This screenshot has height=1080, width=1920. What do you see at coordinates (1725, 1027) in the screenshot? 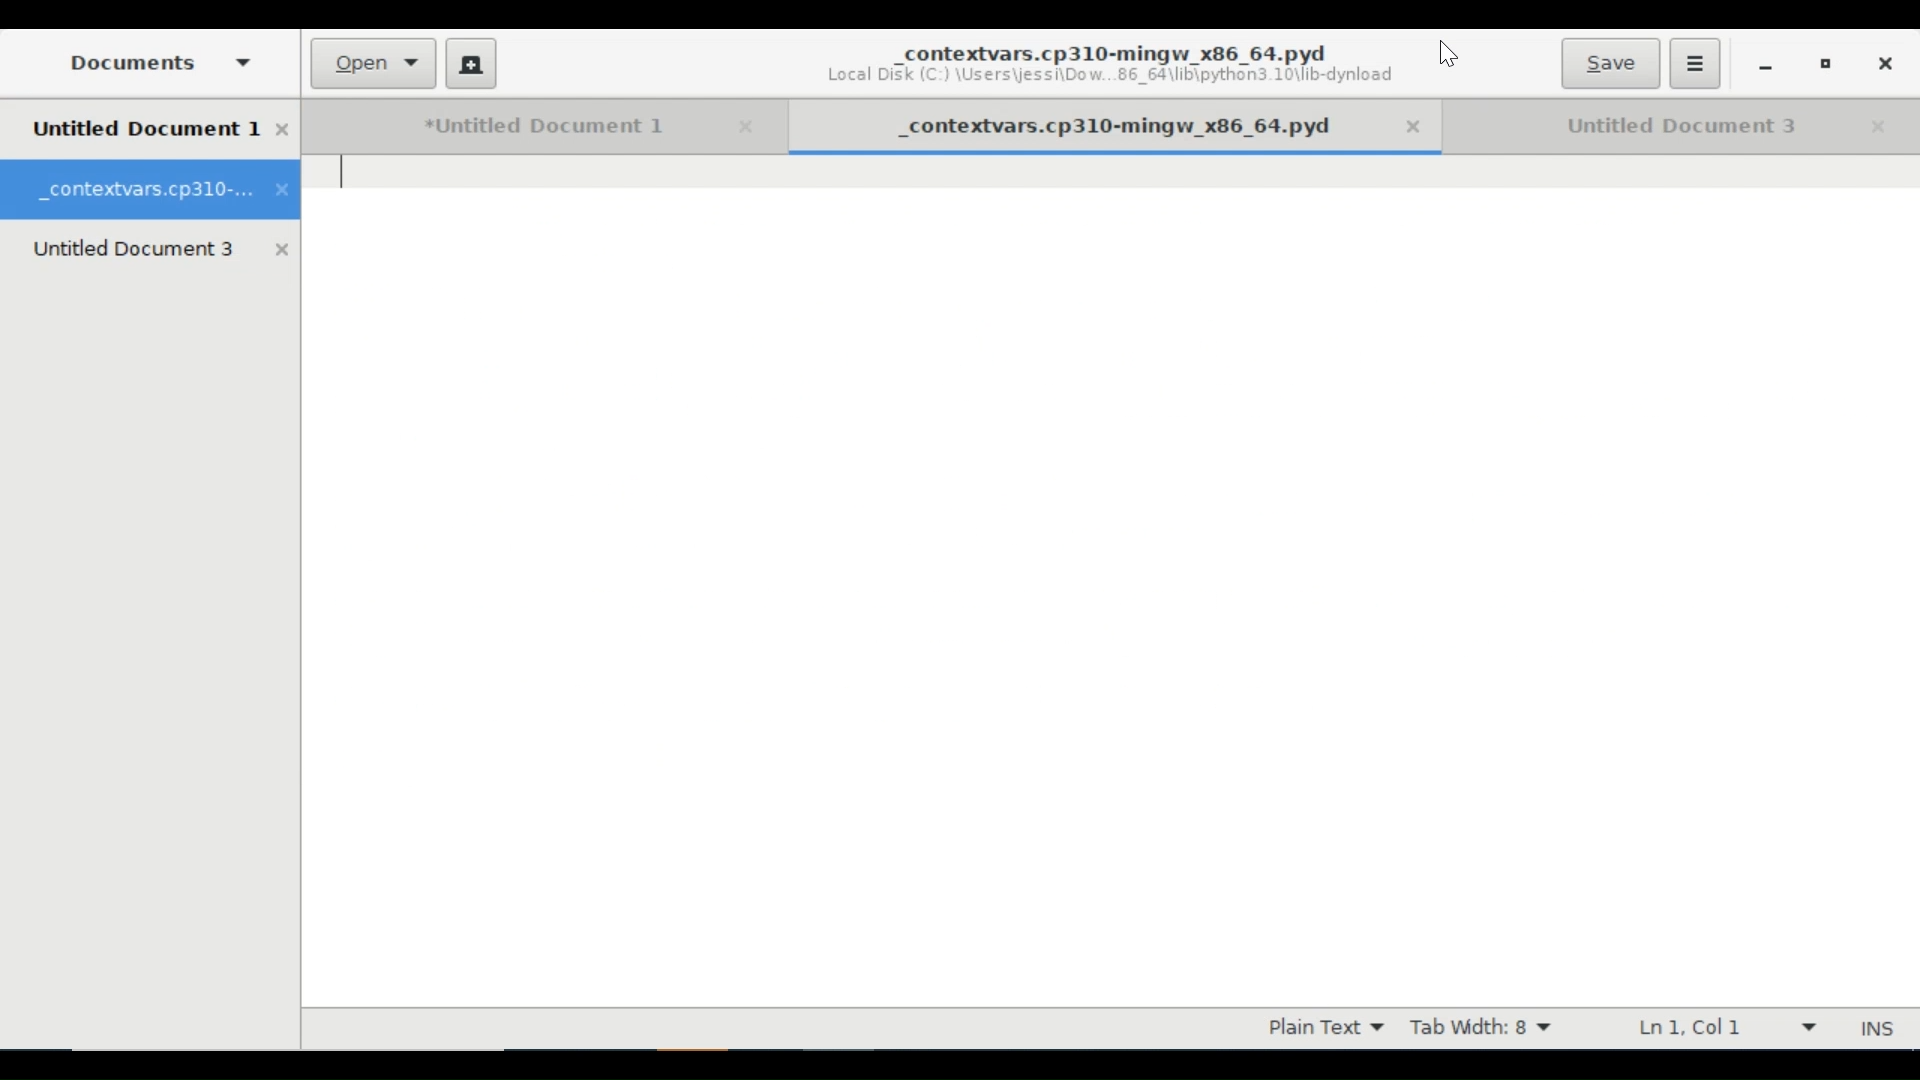
I see `Line & Column Preference` at bounding box center [1725, 1027].